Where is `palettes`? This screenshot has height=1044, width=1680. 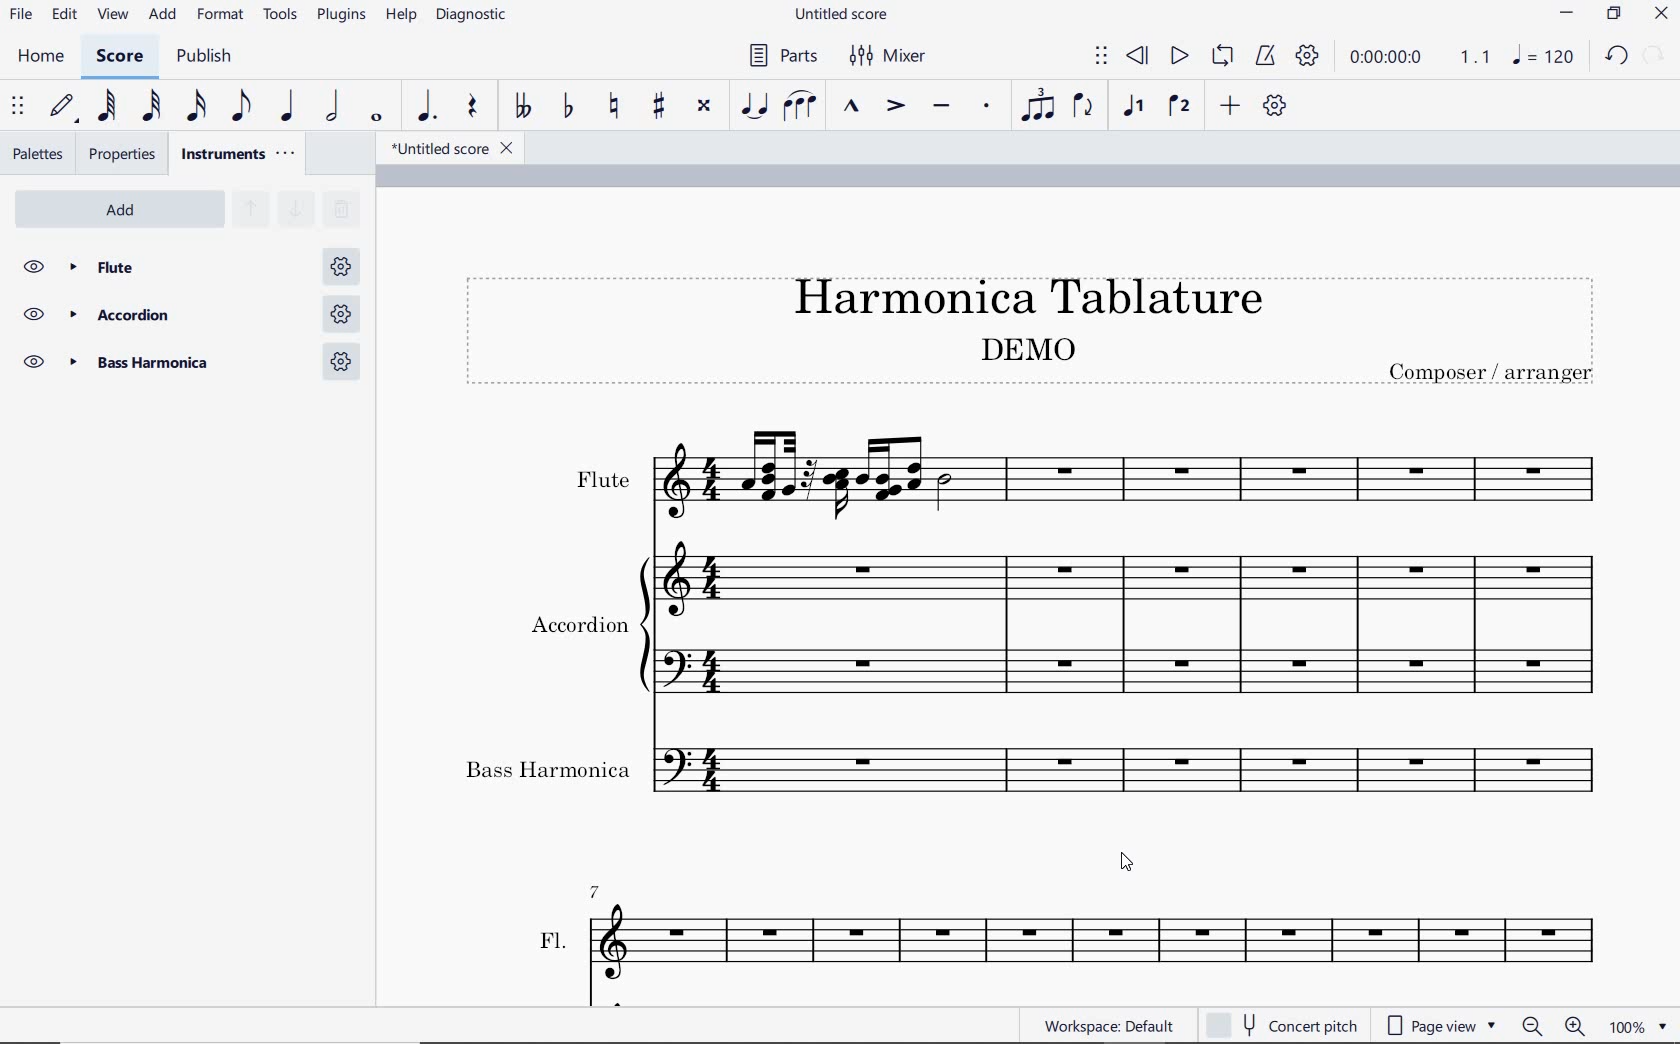
palettes is located at coordinates (38, 154).